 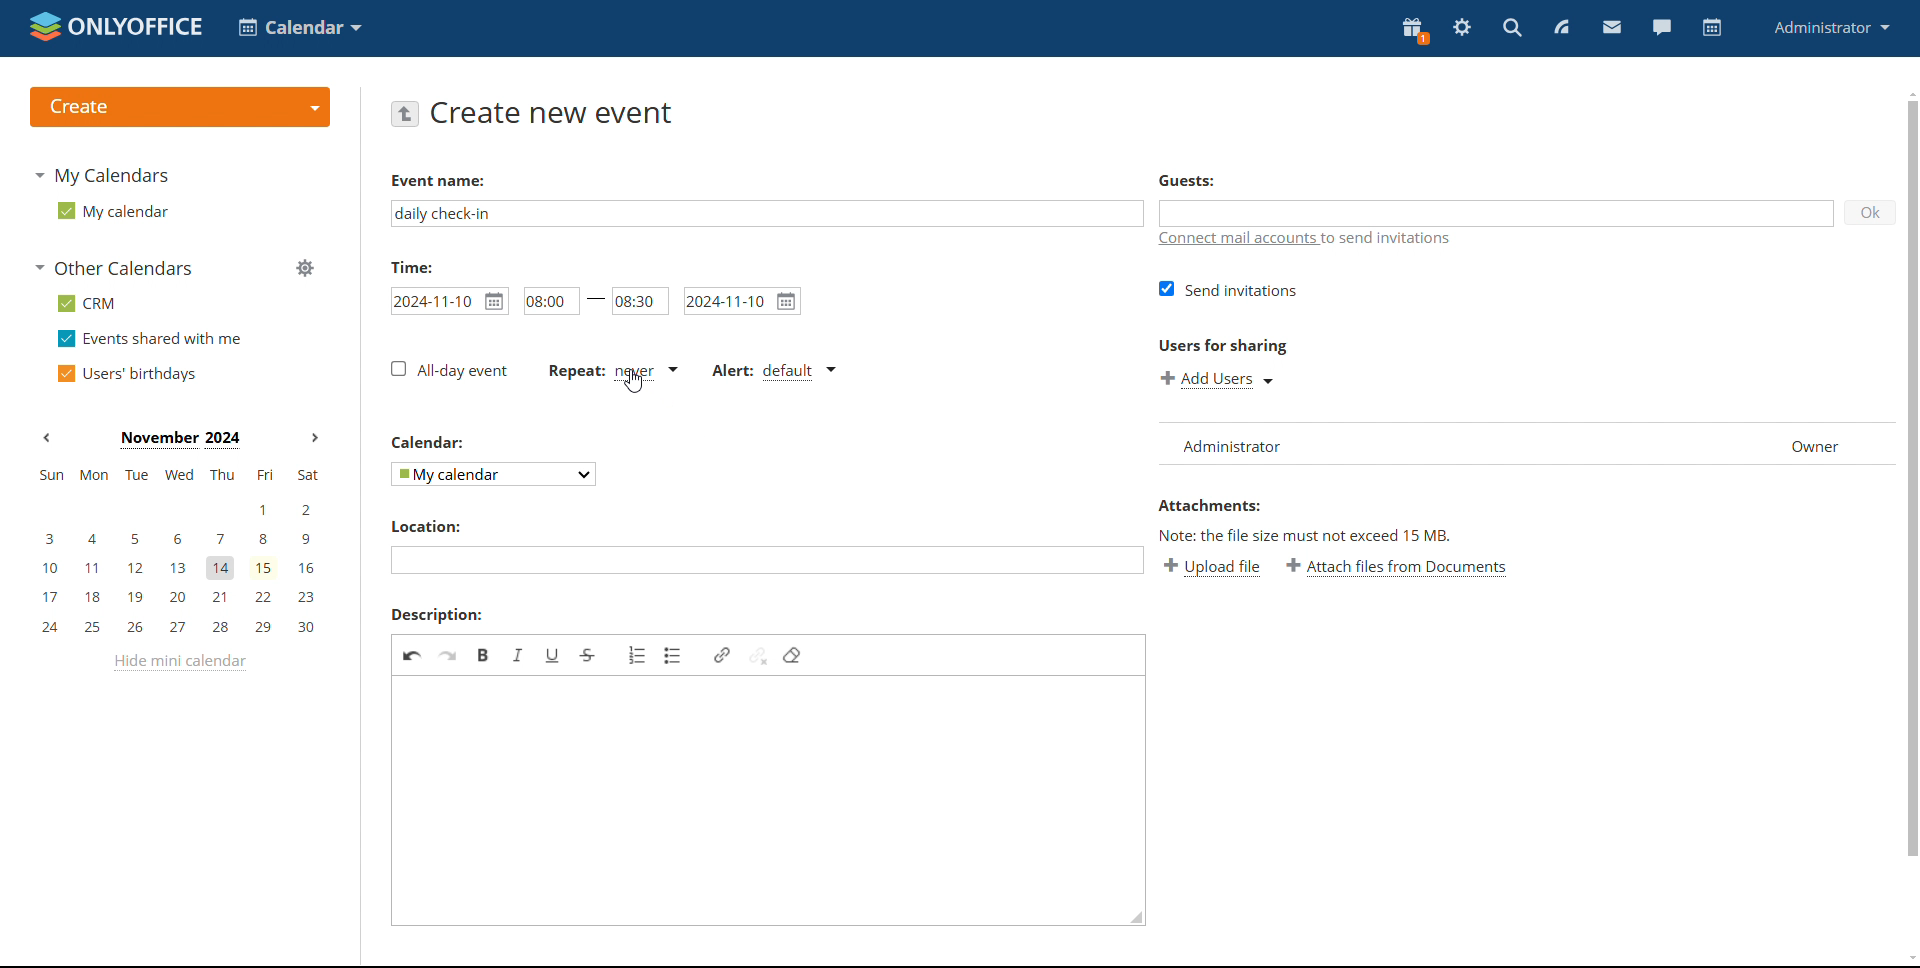 I want to click on description:, so click(x=437, y=614).